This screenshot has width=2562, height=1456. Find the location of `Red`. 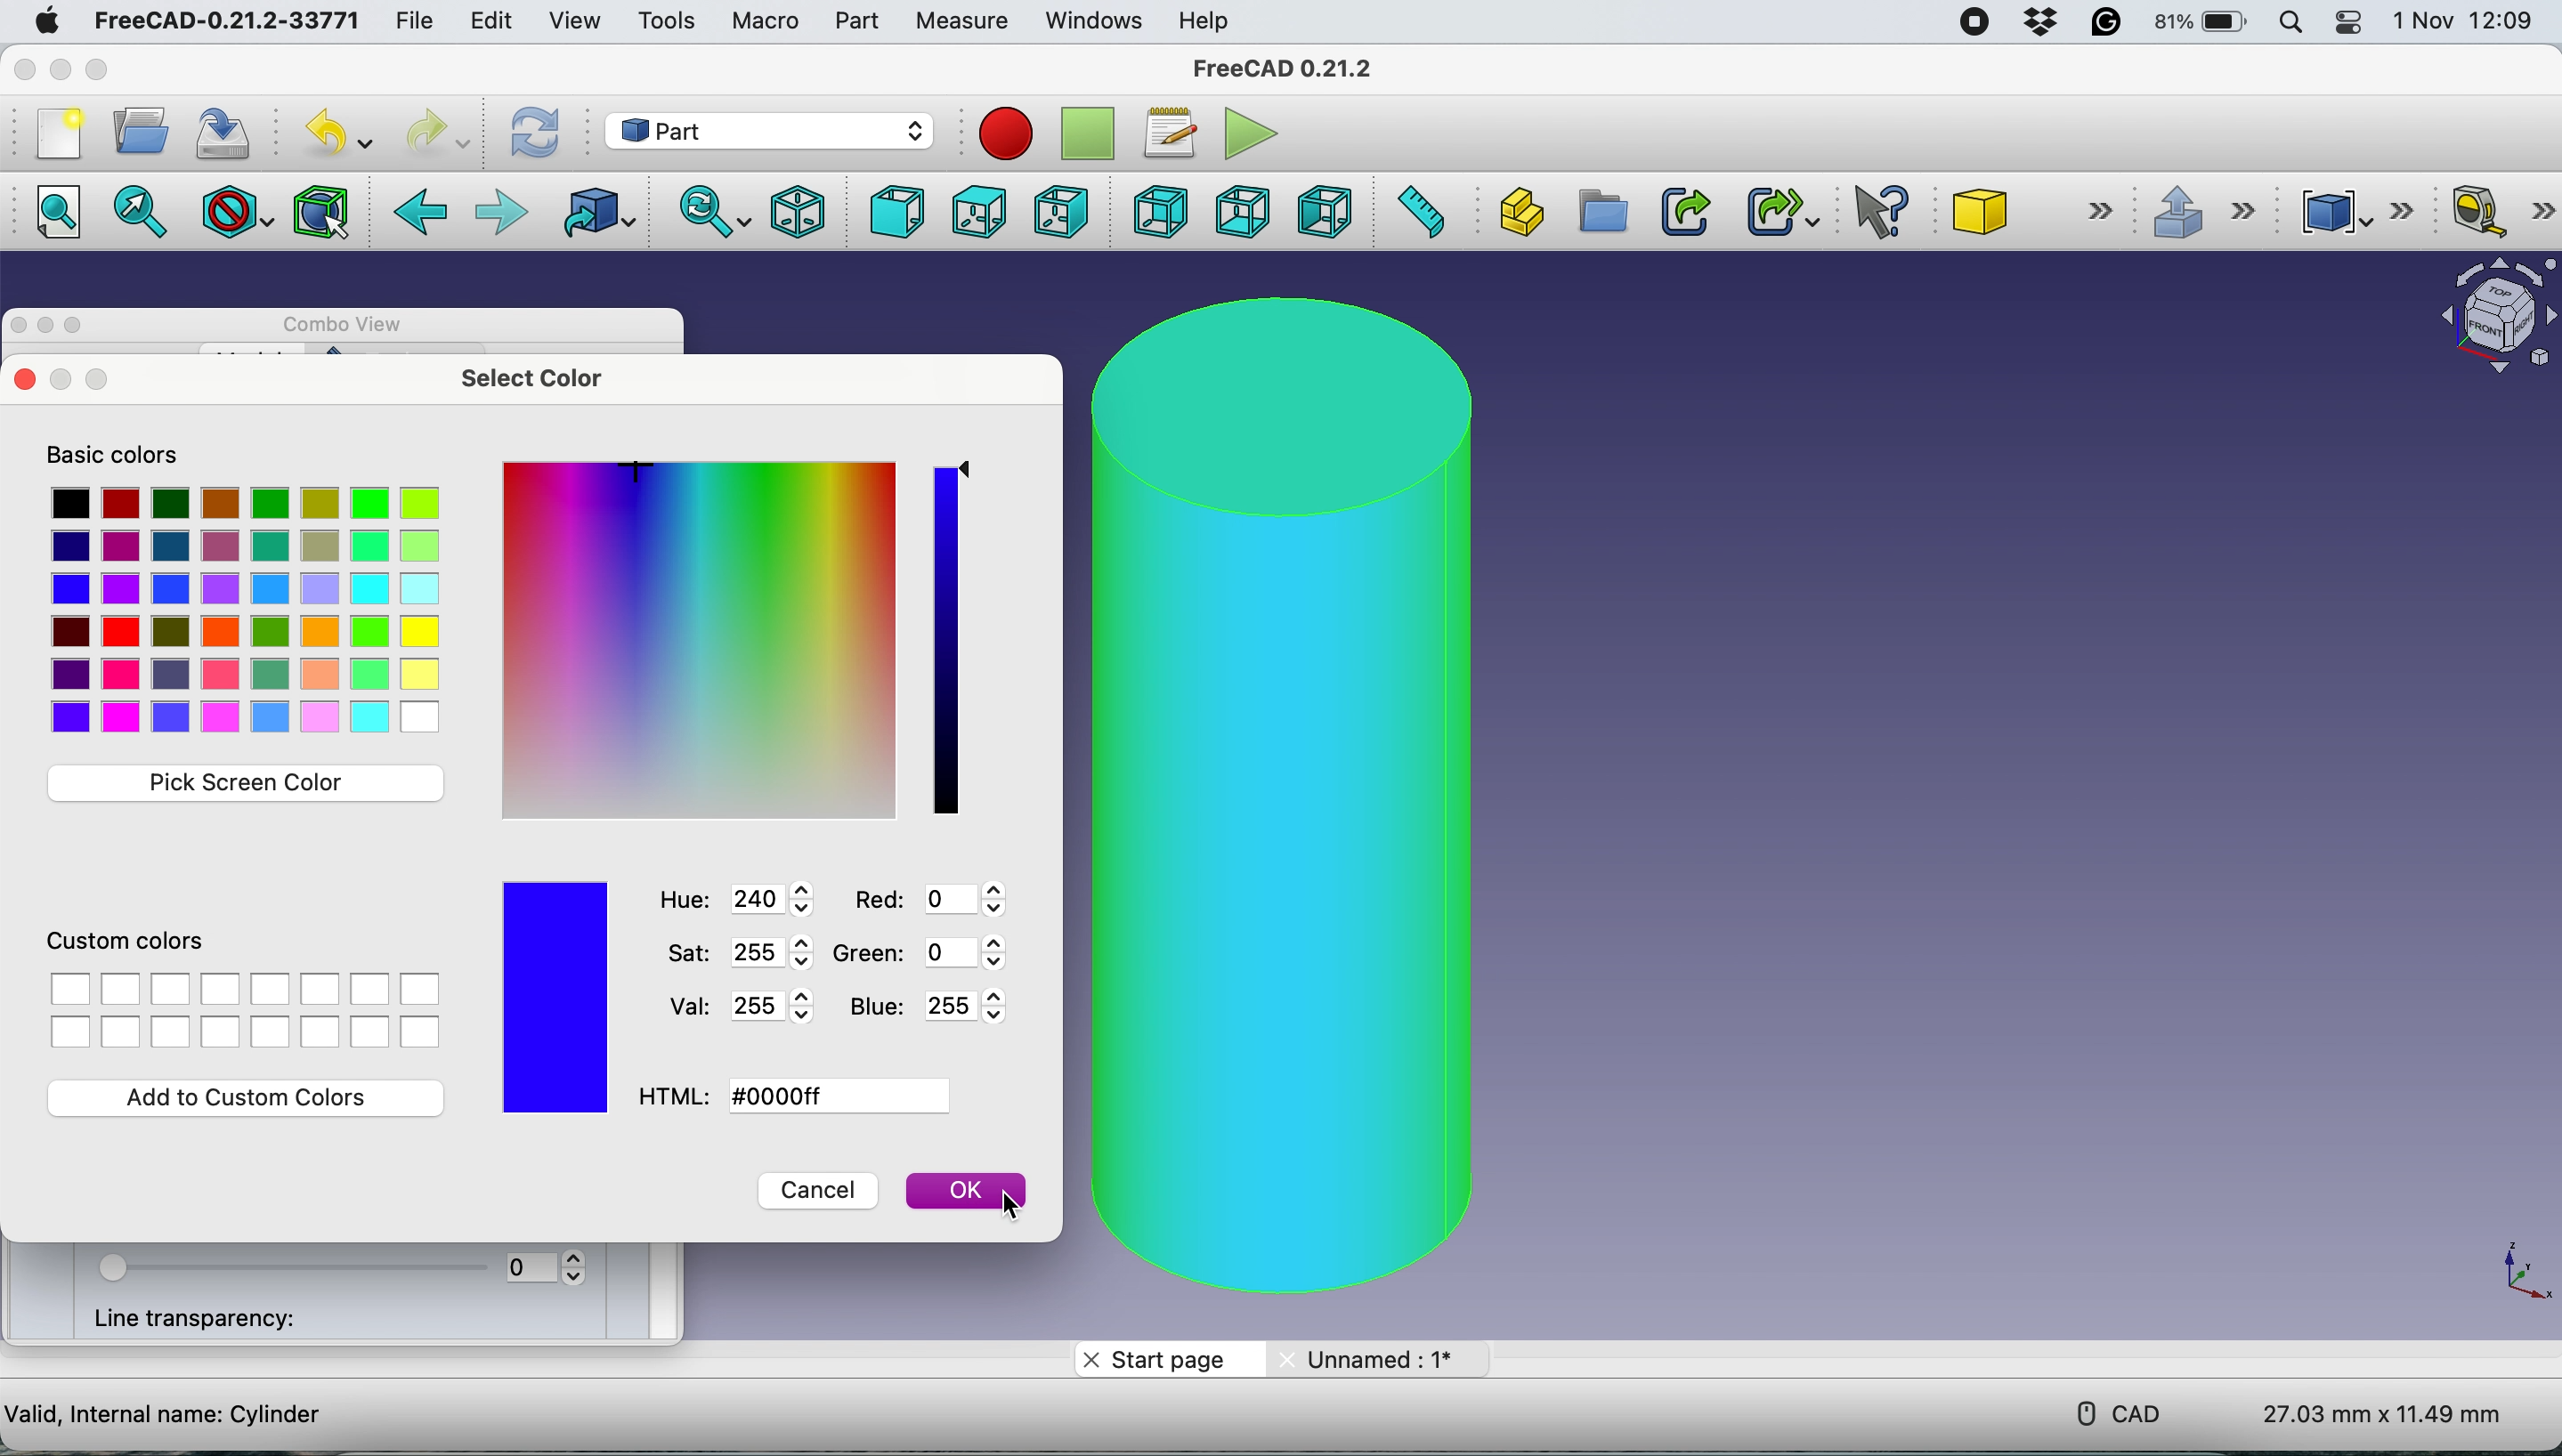

Red is located at coordinates (934, 895).